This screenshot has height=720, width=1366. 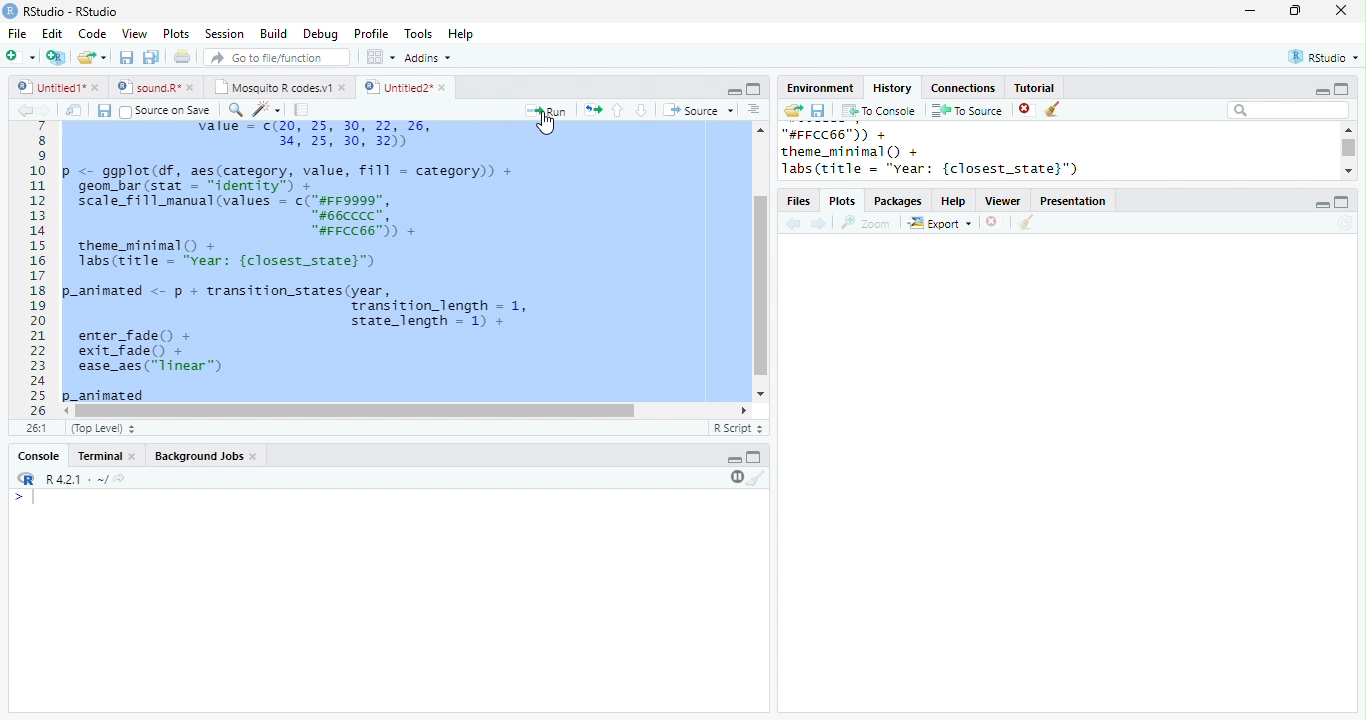 I want to click on (Top Level), so click(x=103, y=428).